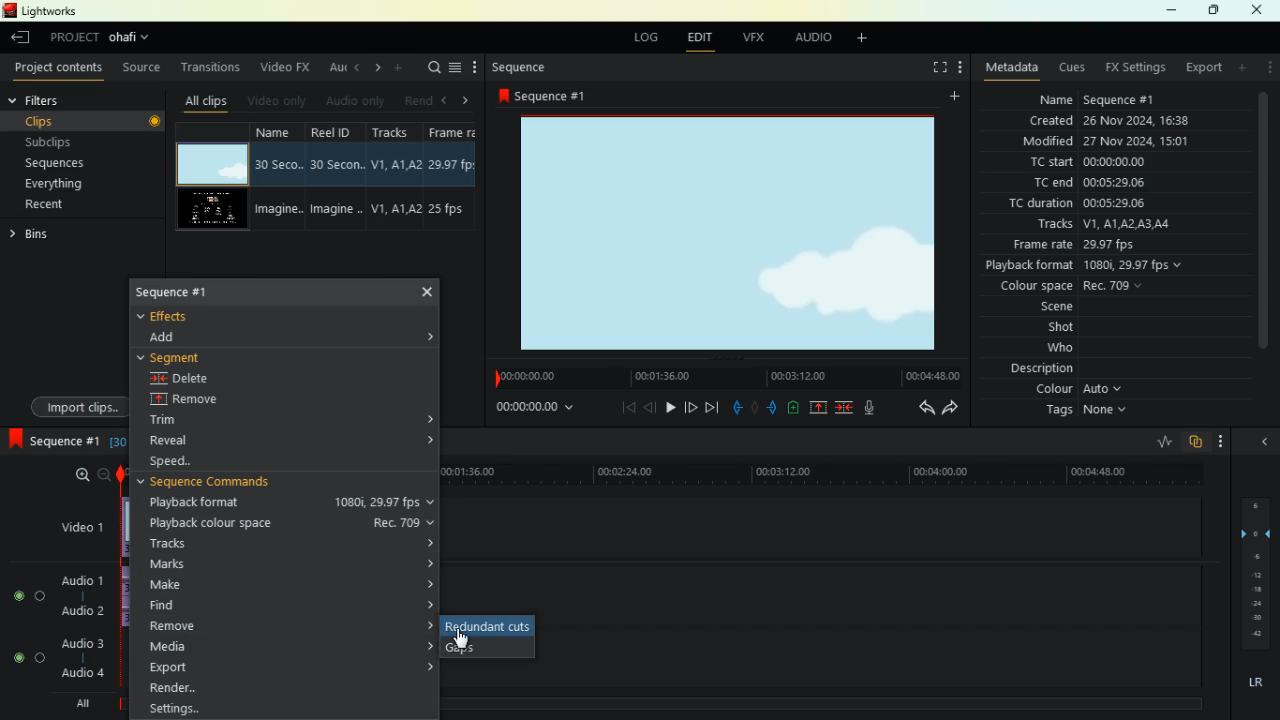  I want to click on sequence, so click(53, 440).